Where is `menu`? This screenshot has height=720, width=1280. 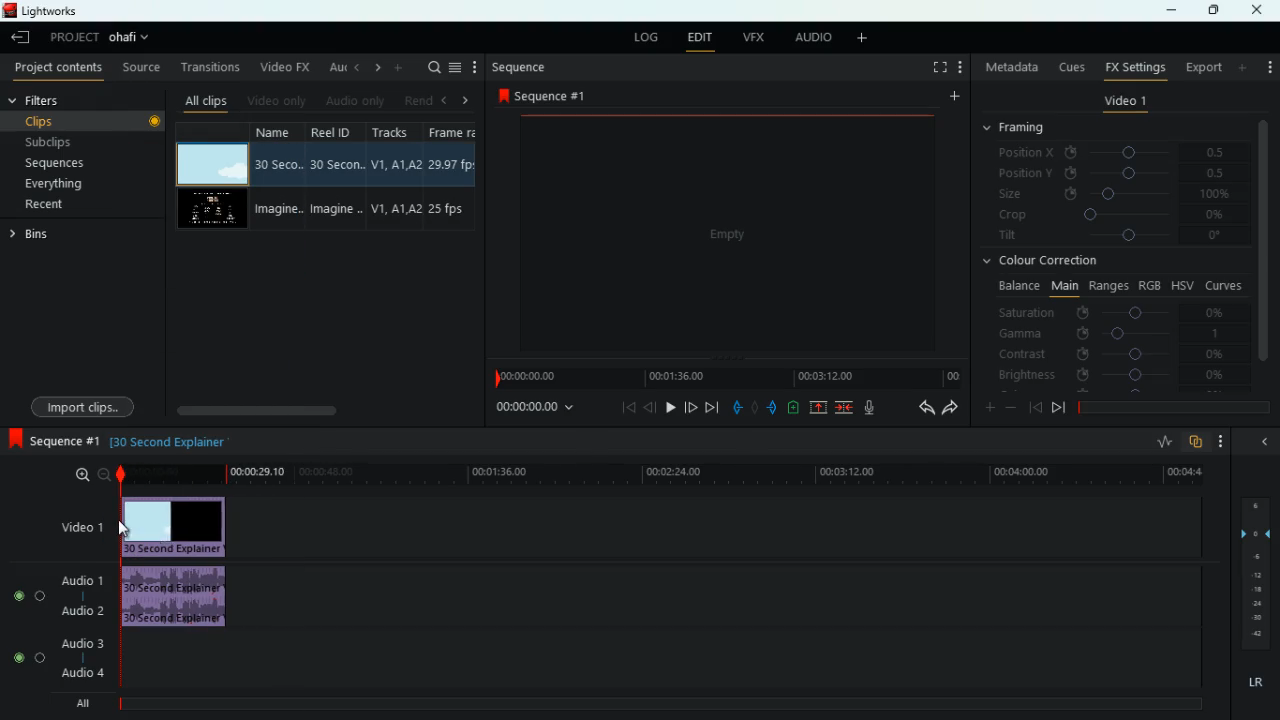
menu is located at coordinates (455, 67).